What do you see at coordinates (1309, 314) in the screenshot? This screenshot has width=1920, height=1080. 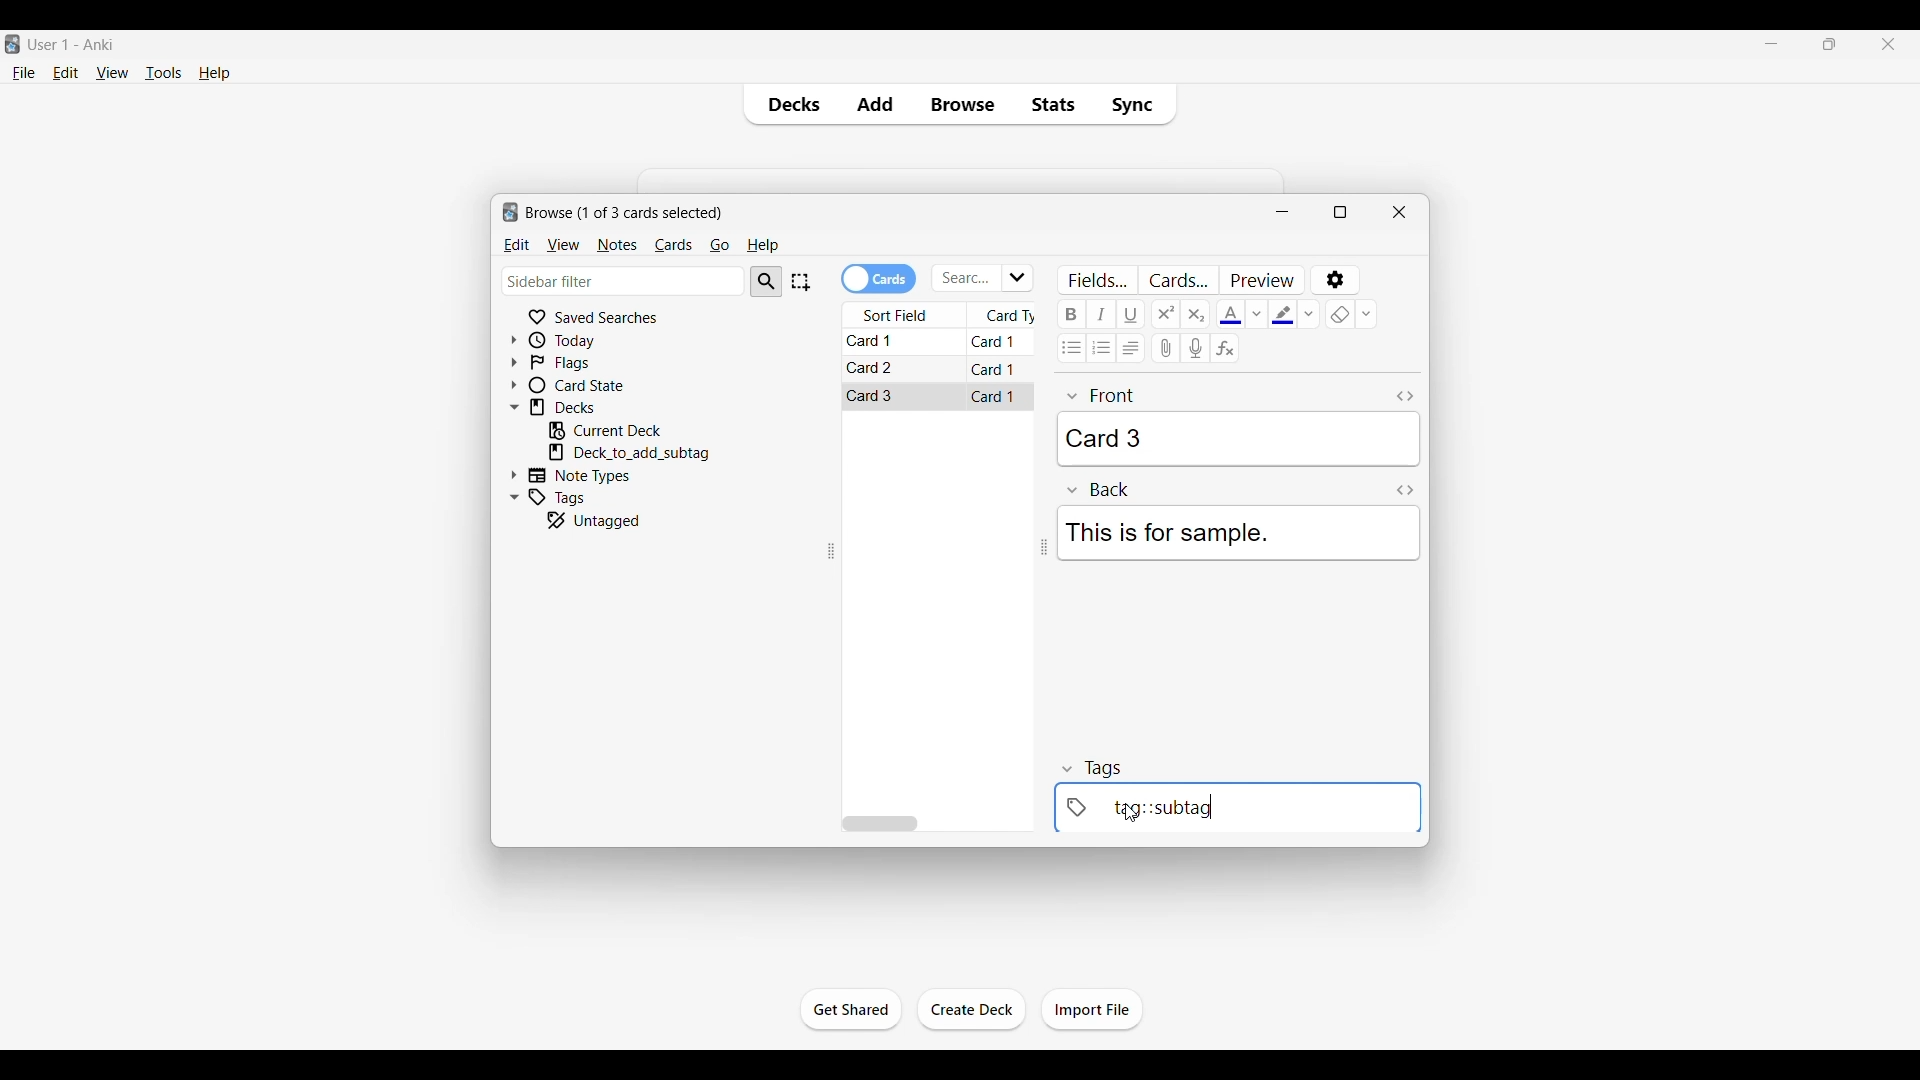 I see `Text highlight color options` at bounding box center [1309, 314].